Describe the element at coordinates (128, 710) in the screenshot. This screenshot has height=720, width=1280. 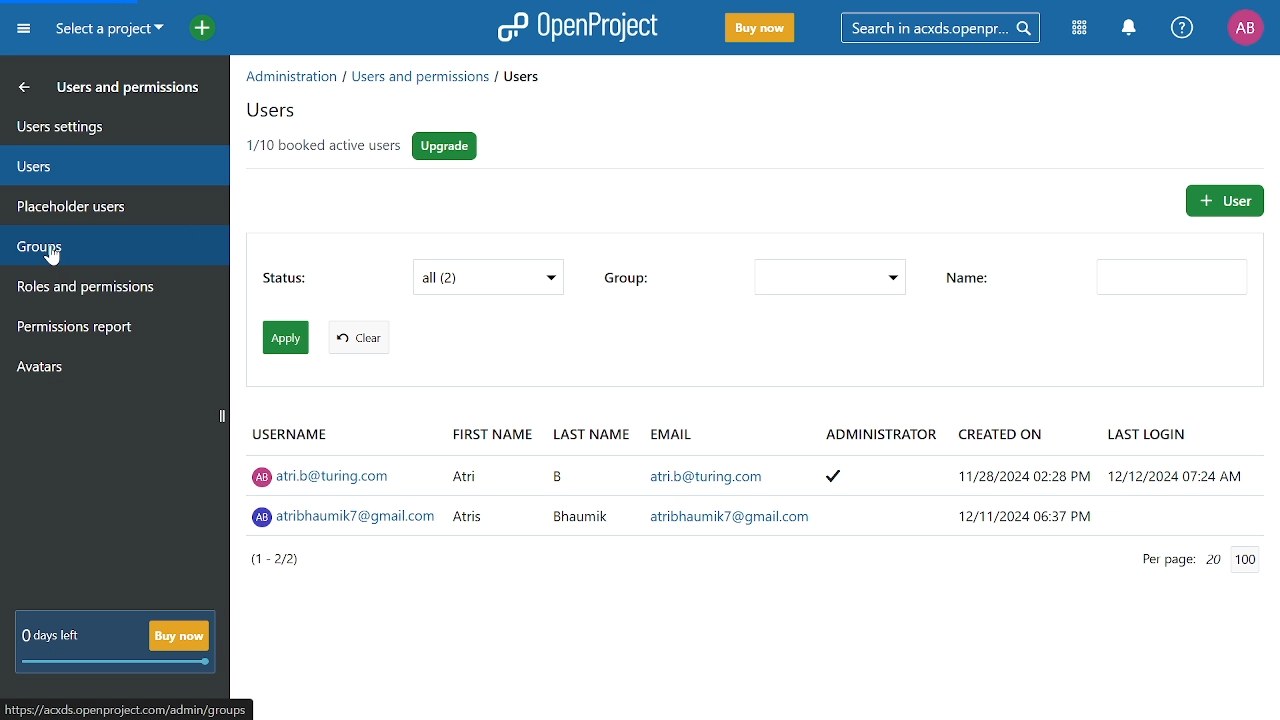
I see `current page web address "htps://acxds.openproject.com/admin/groups "` at that location.